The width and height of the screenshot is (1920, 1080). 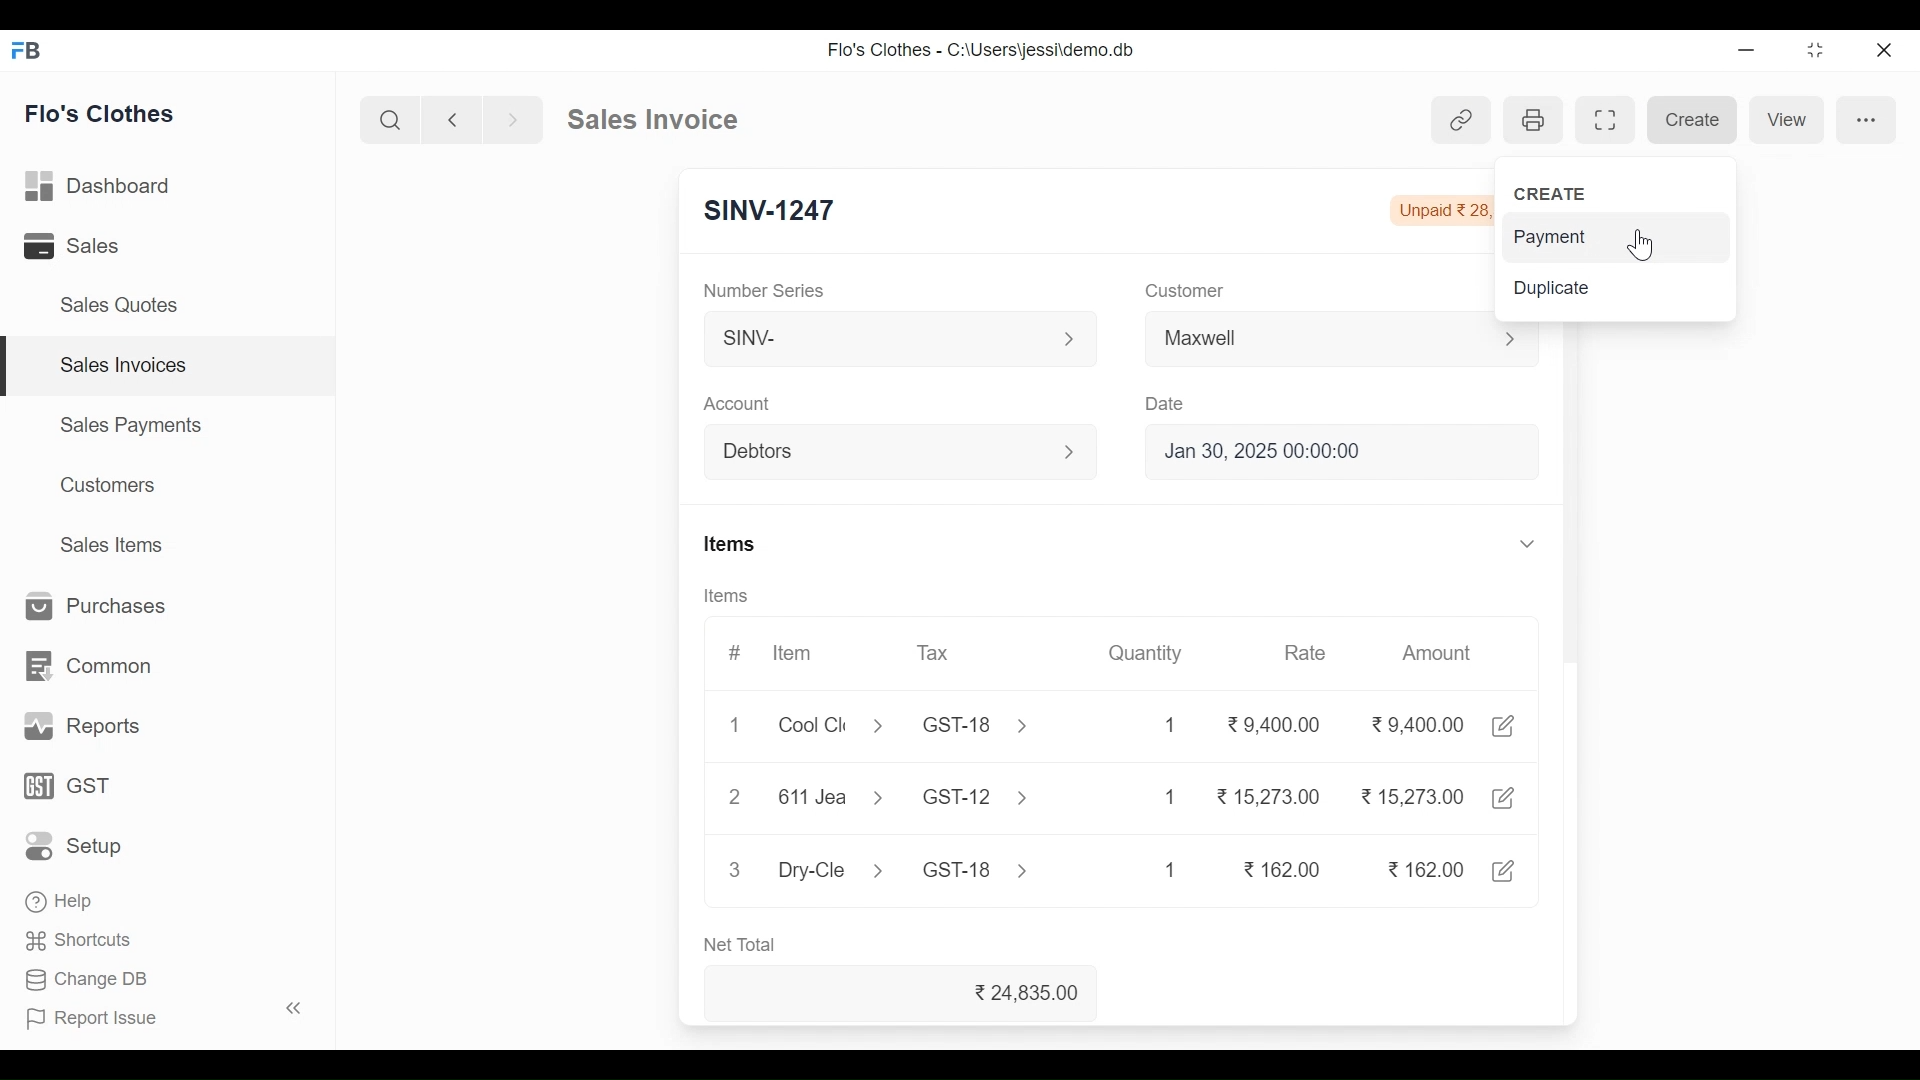 What do you see at coordinates (1785, 120) in the screenshot?
I see `View` at bounding box center [1785, 120].